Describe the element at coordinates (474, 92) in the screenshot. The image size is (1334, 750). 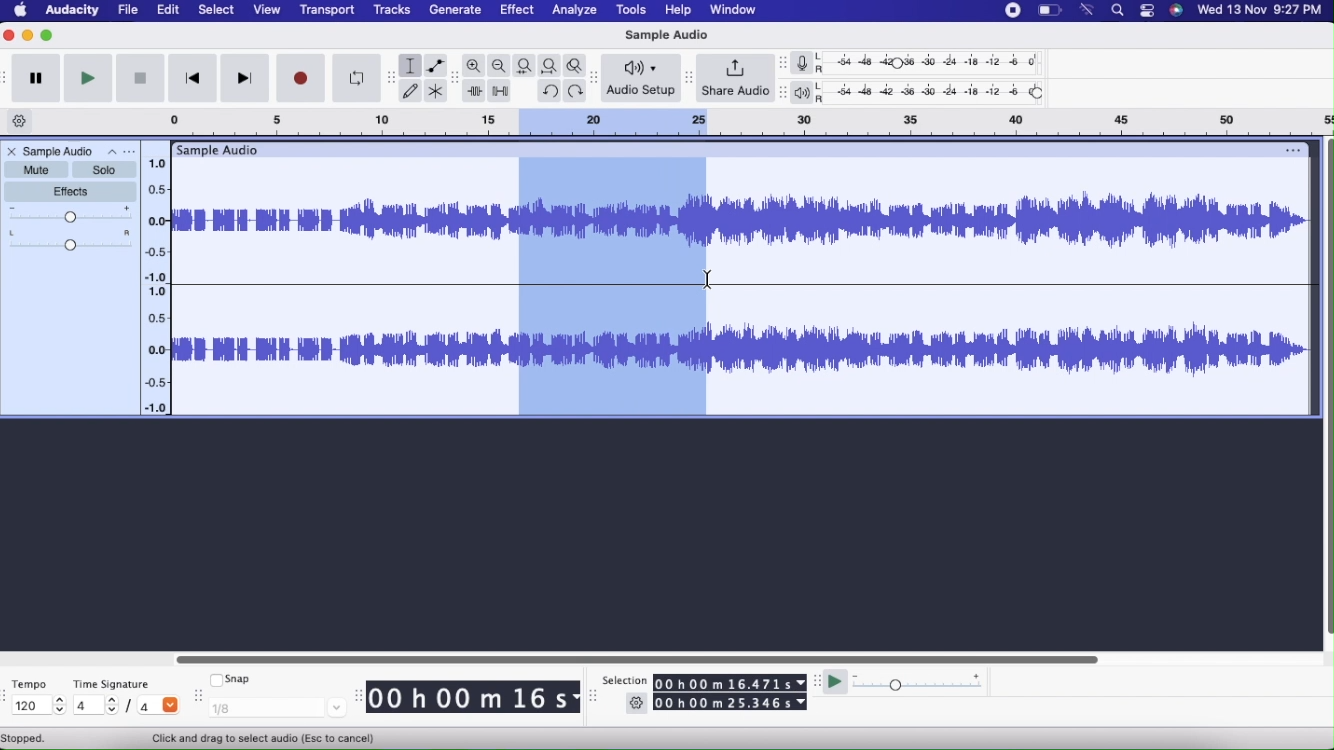
I see `Trim audio outside selection` at that location.